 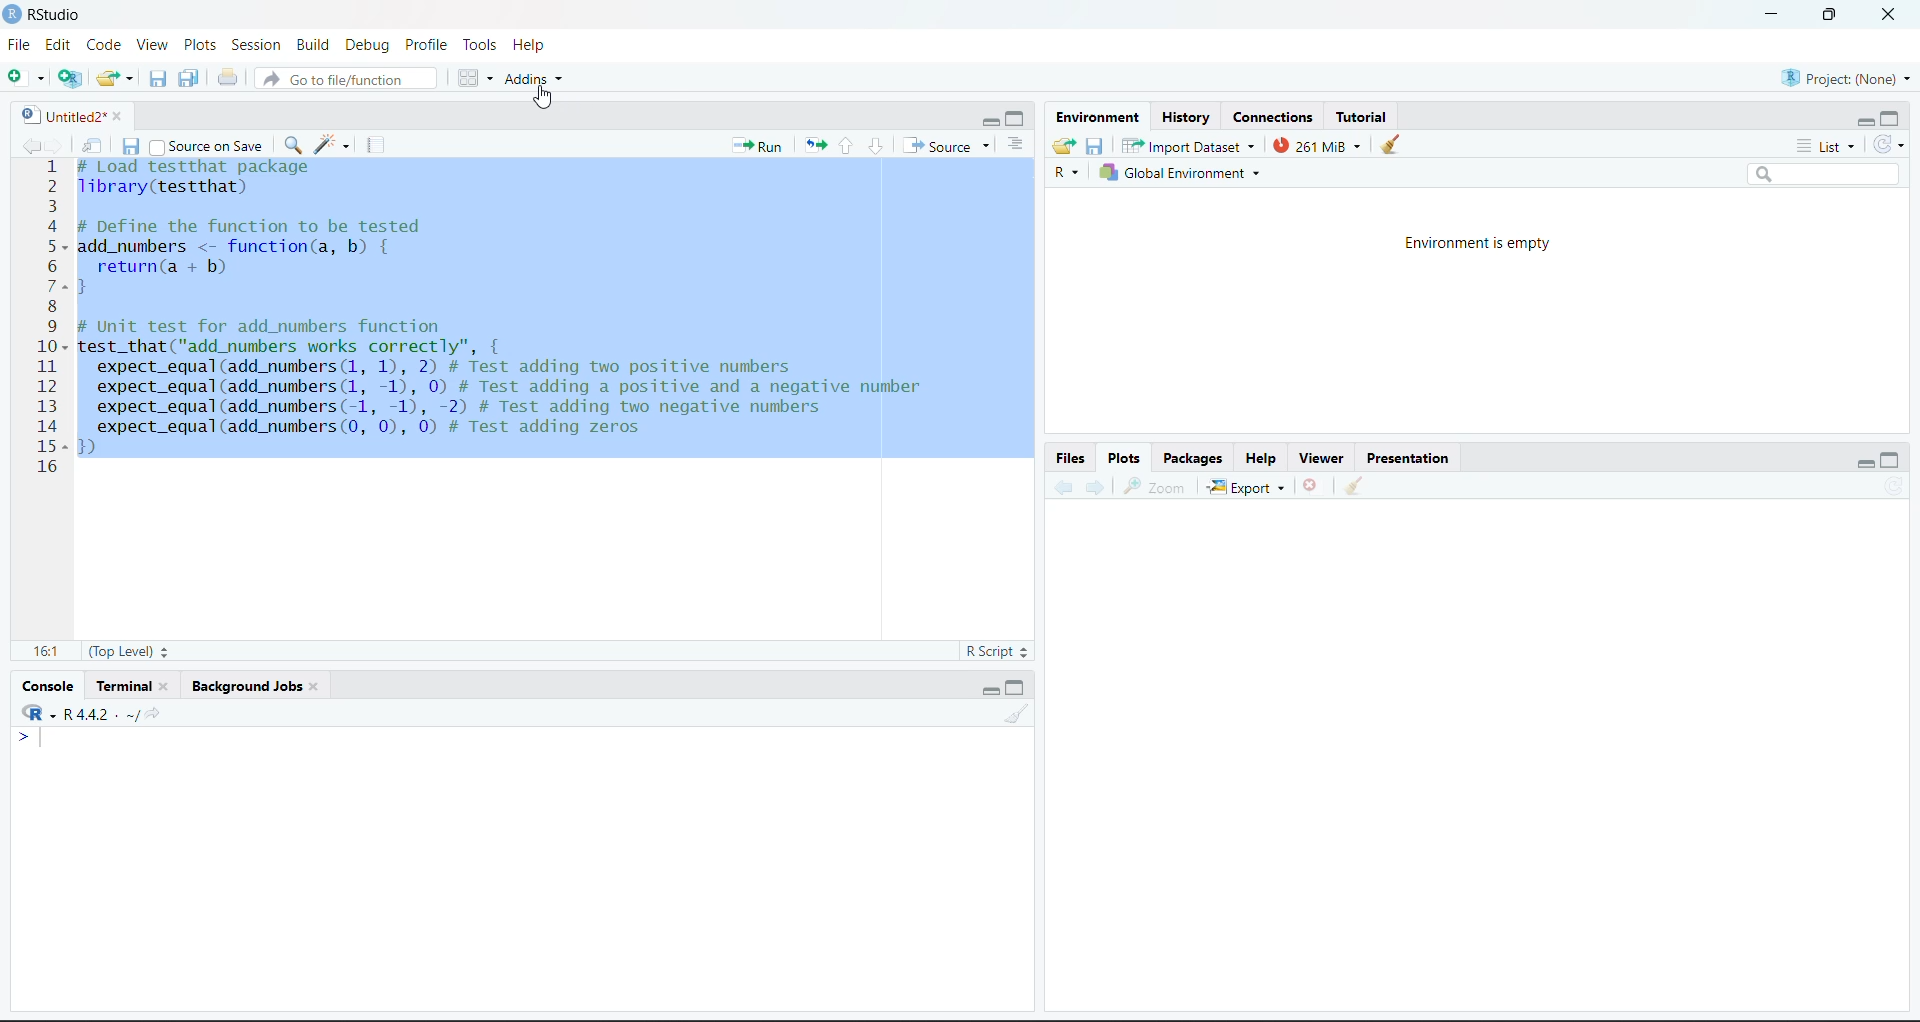 What do you see at coordinates (1864, 120) in the screenshot?
I see `minimize` at bounding box center [1864, 120].